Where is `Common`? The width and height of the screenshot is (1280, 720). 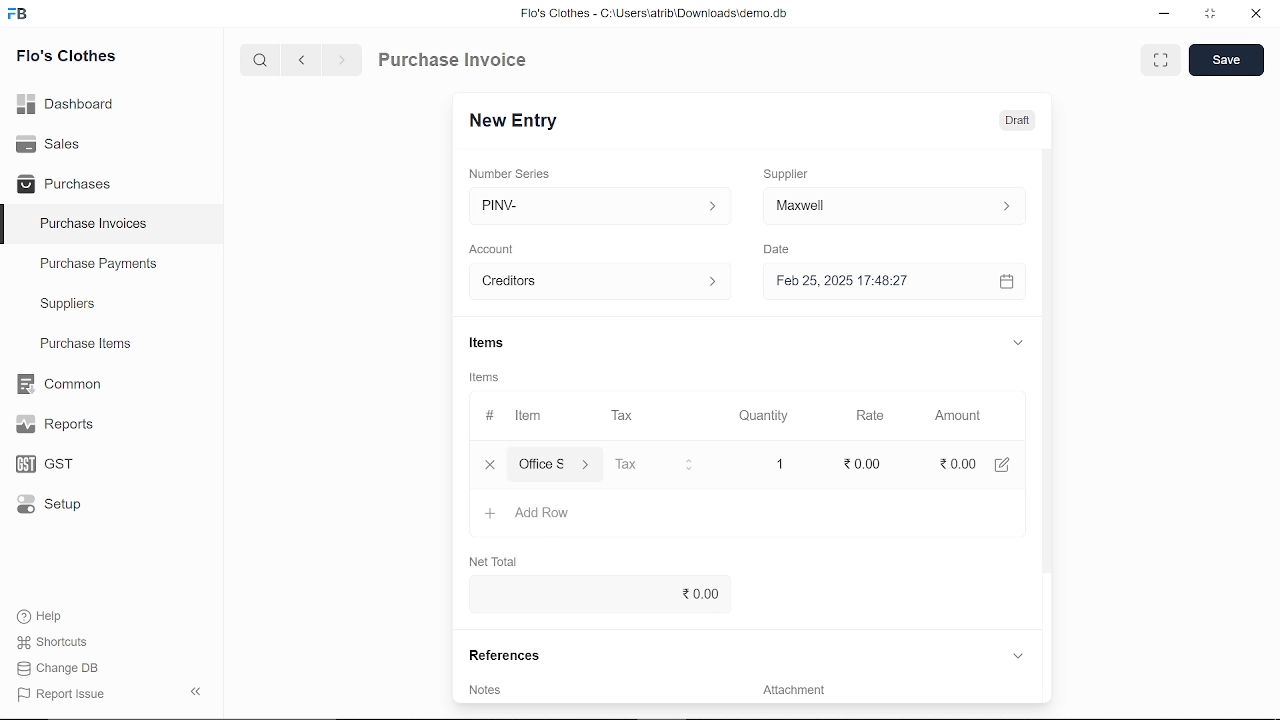 Common is located at coordinates (61, 384).